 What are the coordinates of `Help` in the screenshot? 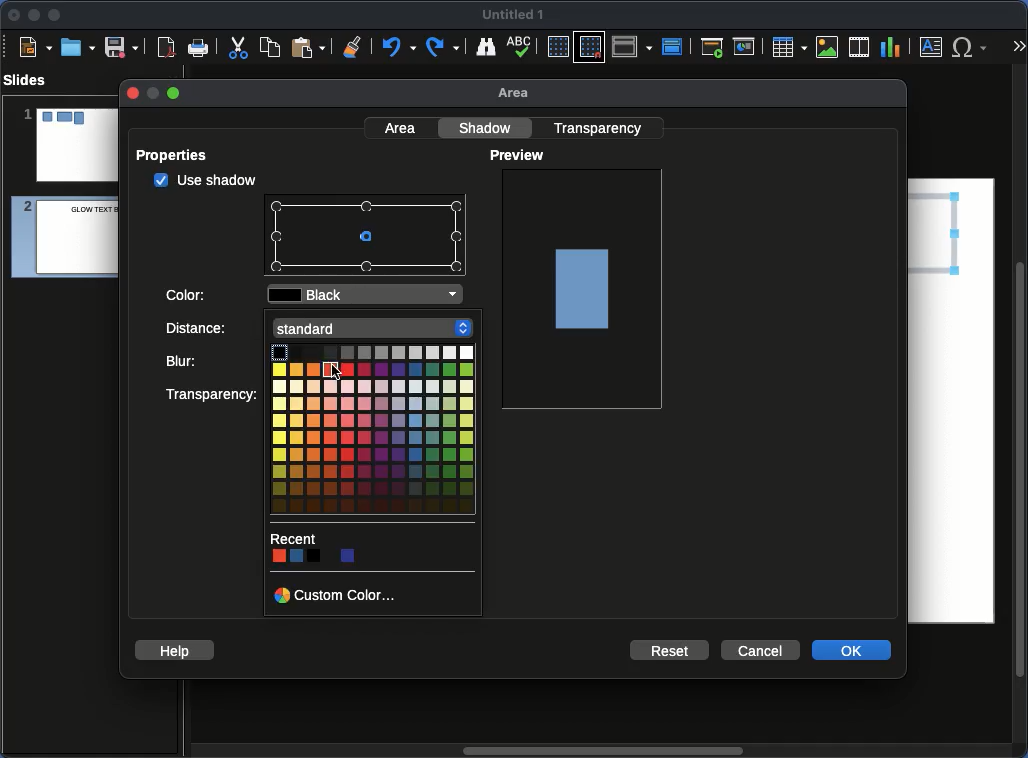 It's located at (175, 649).